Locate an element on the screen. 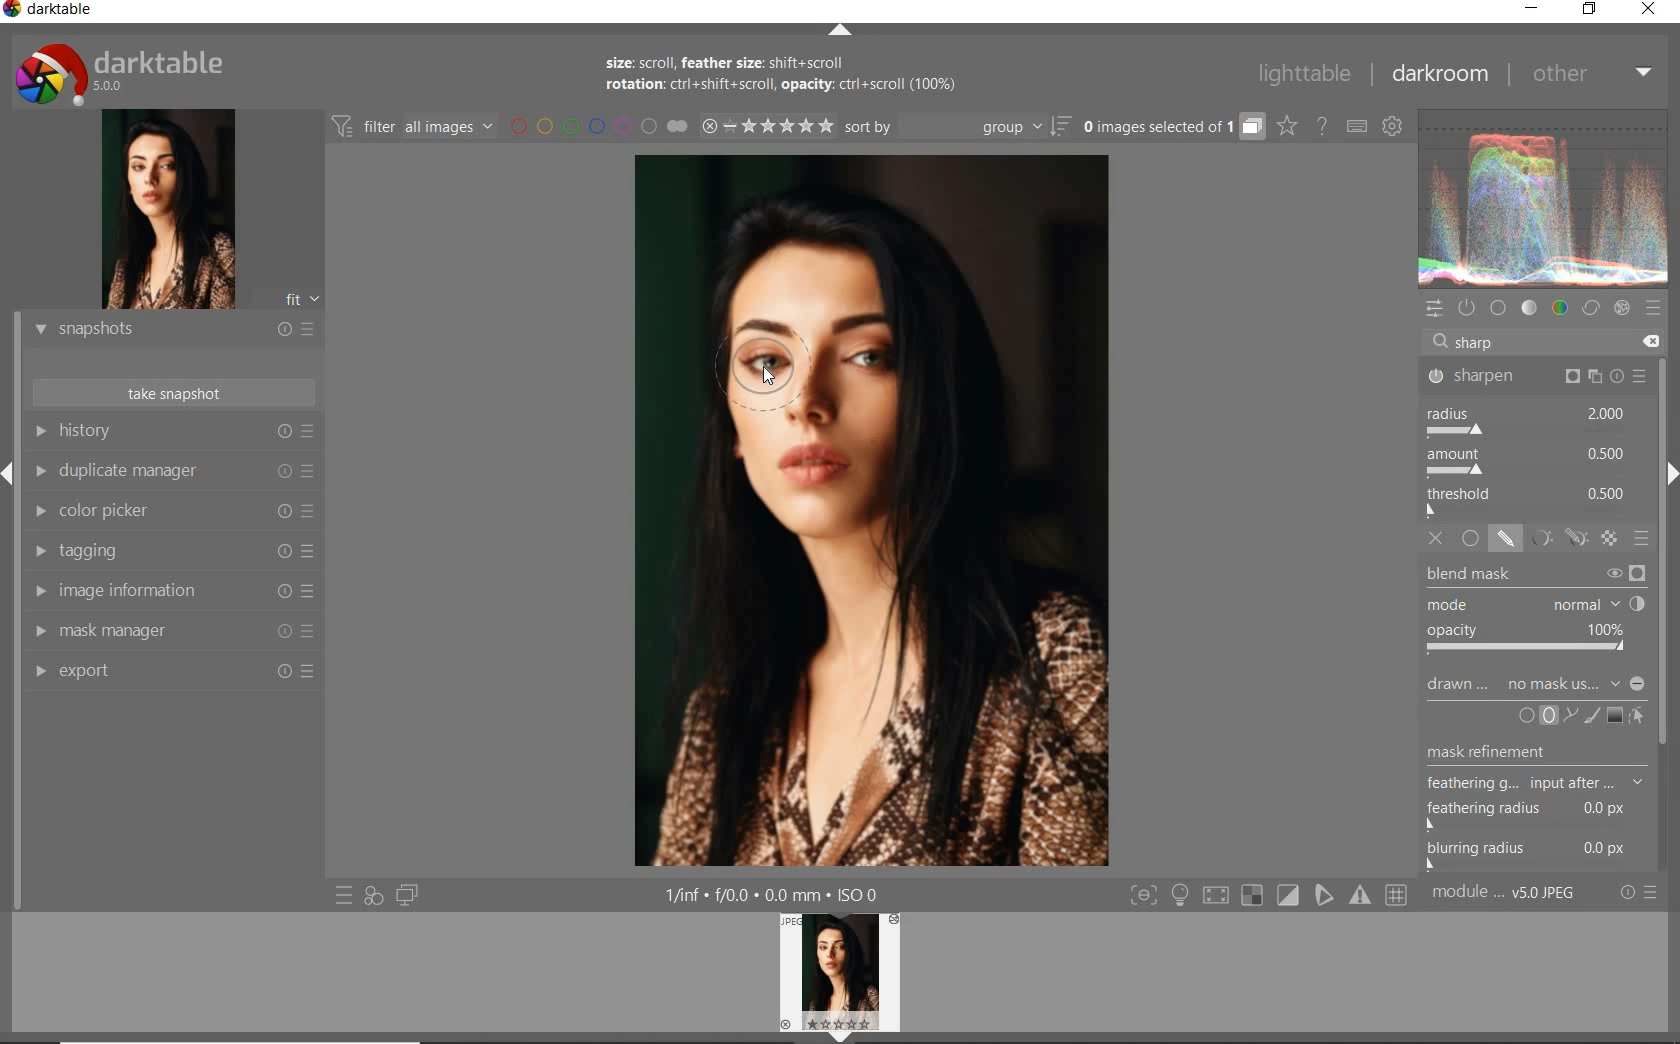 Image resolution: width=1680 pixels, height=1044 pixels. expand/collapse is located at coordinates (842, 31).